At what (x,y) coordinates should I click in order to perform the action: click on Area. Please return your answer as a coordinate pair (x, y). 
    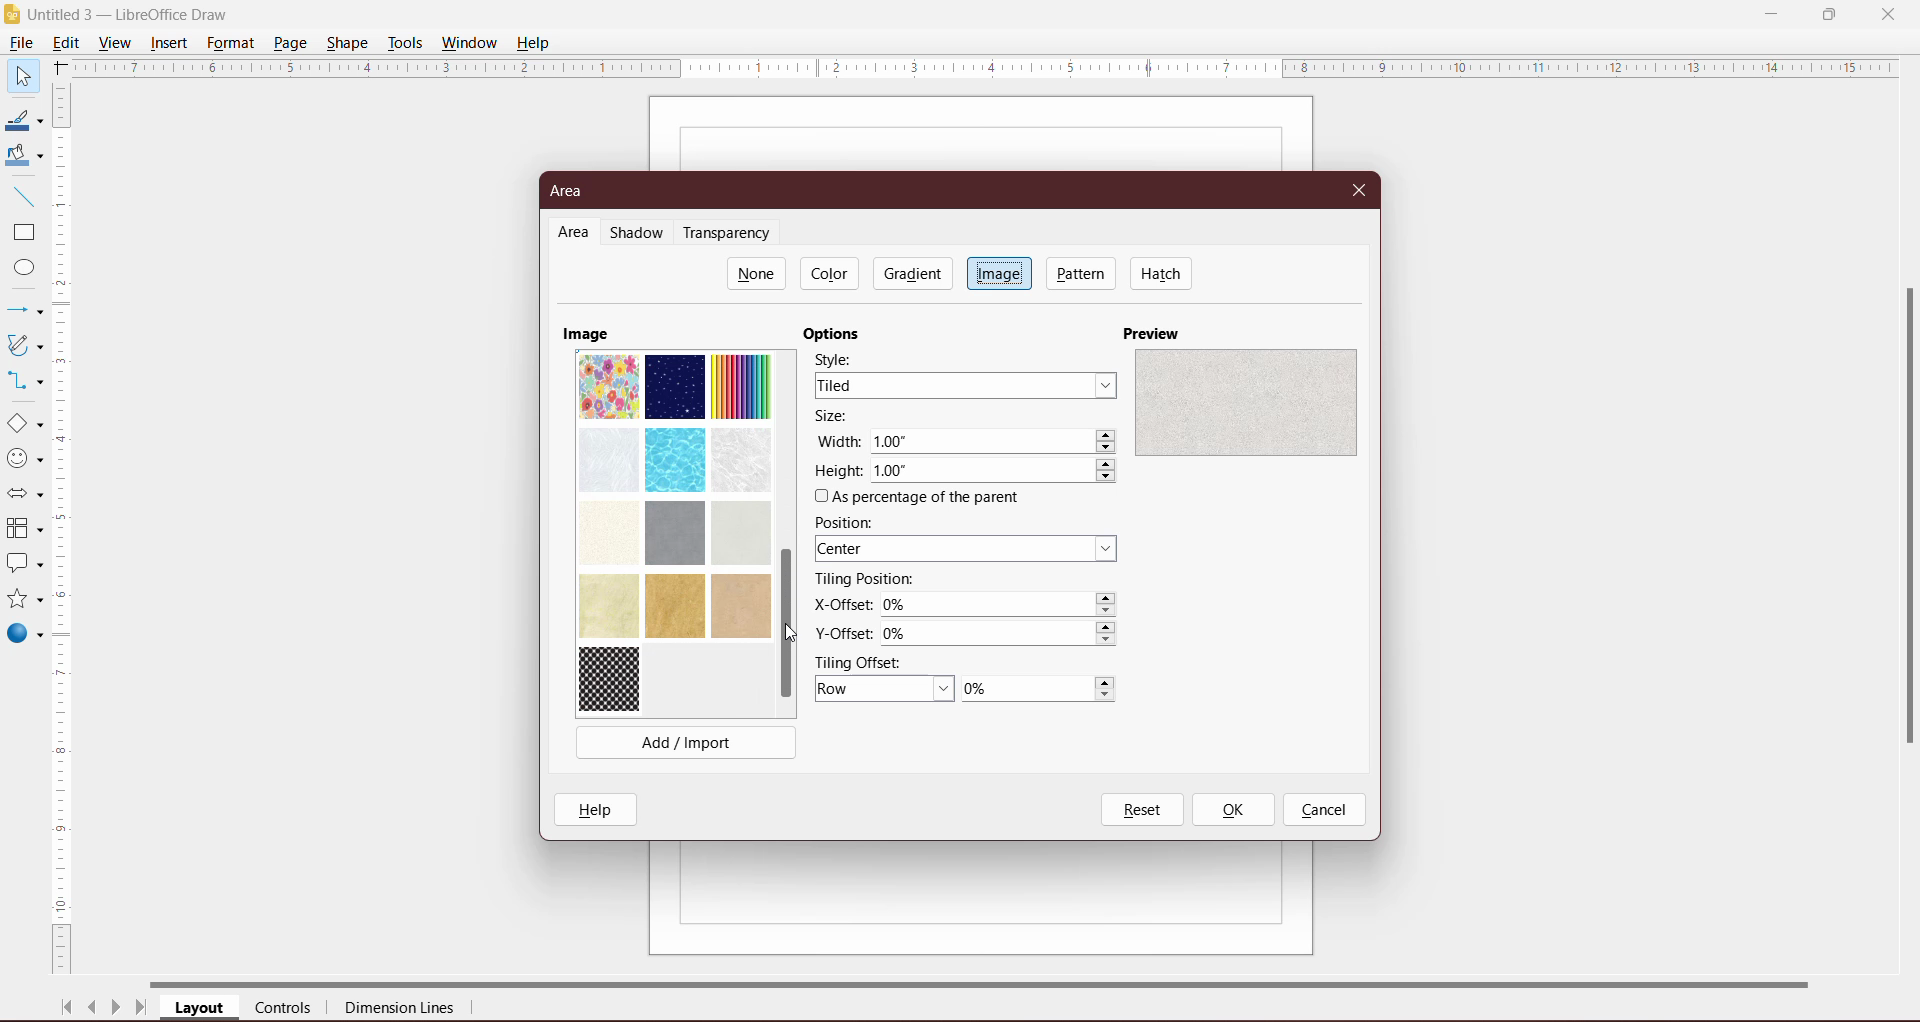
    Looking at the image, I should click on (573, 191).